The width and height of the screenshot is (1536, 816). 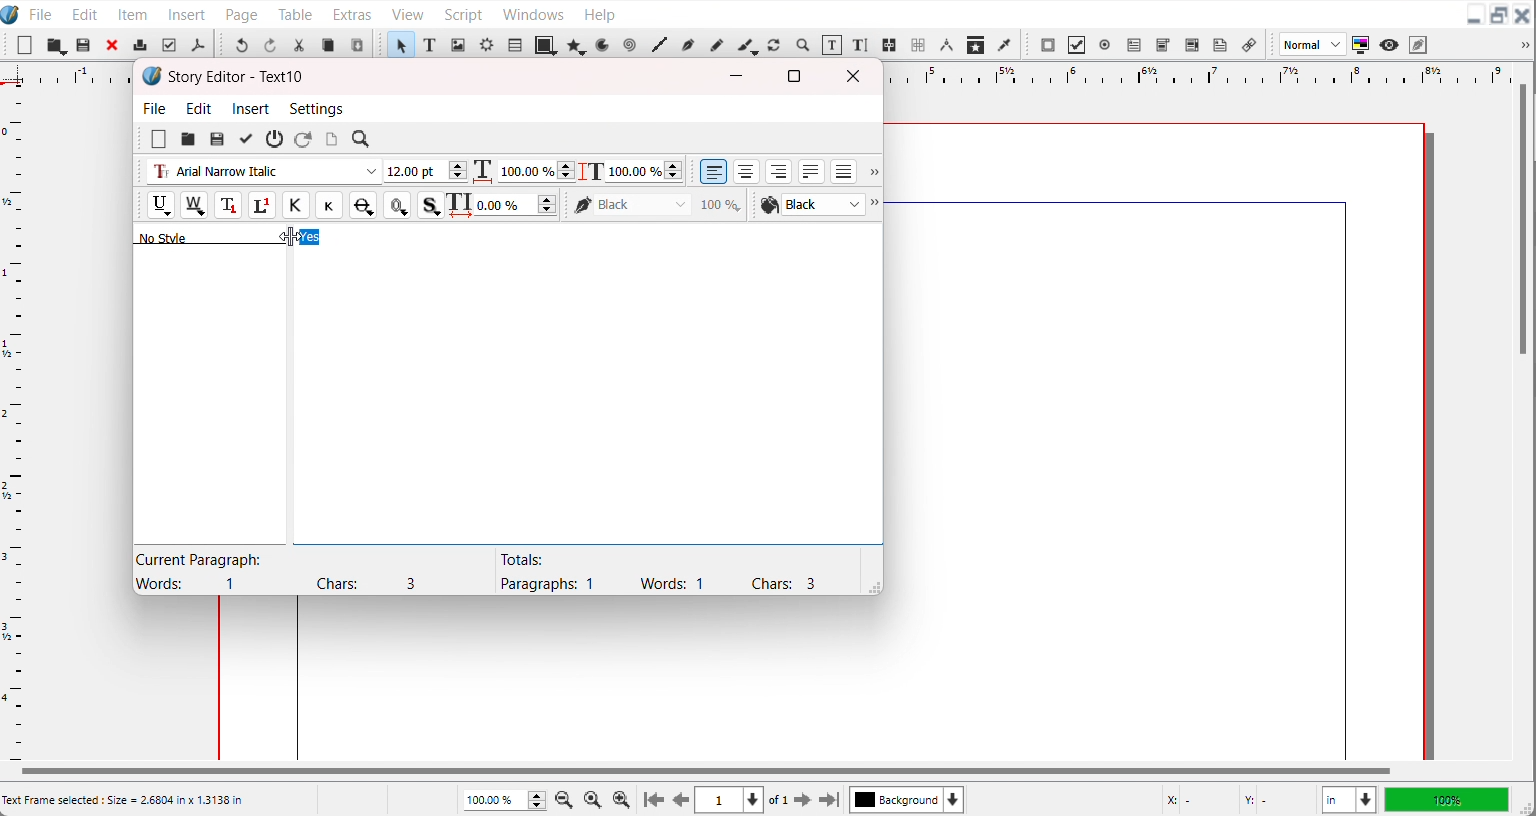 What do you see at coordinates (229, 236) in the screenshot?
I see `Text` at bounding box center [229, 236].